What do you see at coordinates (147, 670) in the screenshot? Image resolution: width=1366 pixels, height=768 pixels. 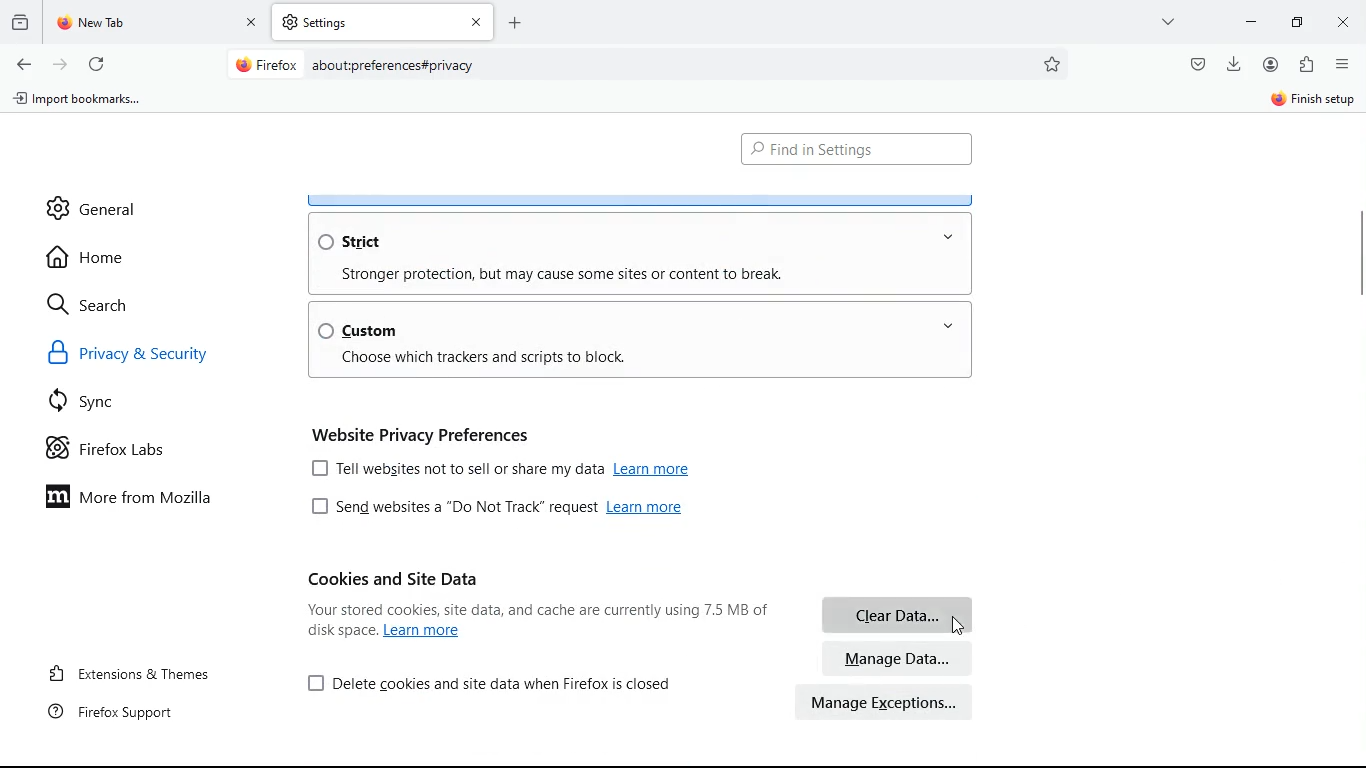 I see `extensions & themes` at bounding box center [147, 670].